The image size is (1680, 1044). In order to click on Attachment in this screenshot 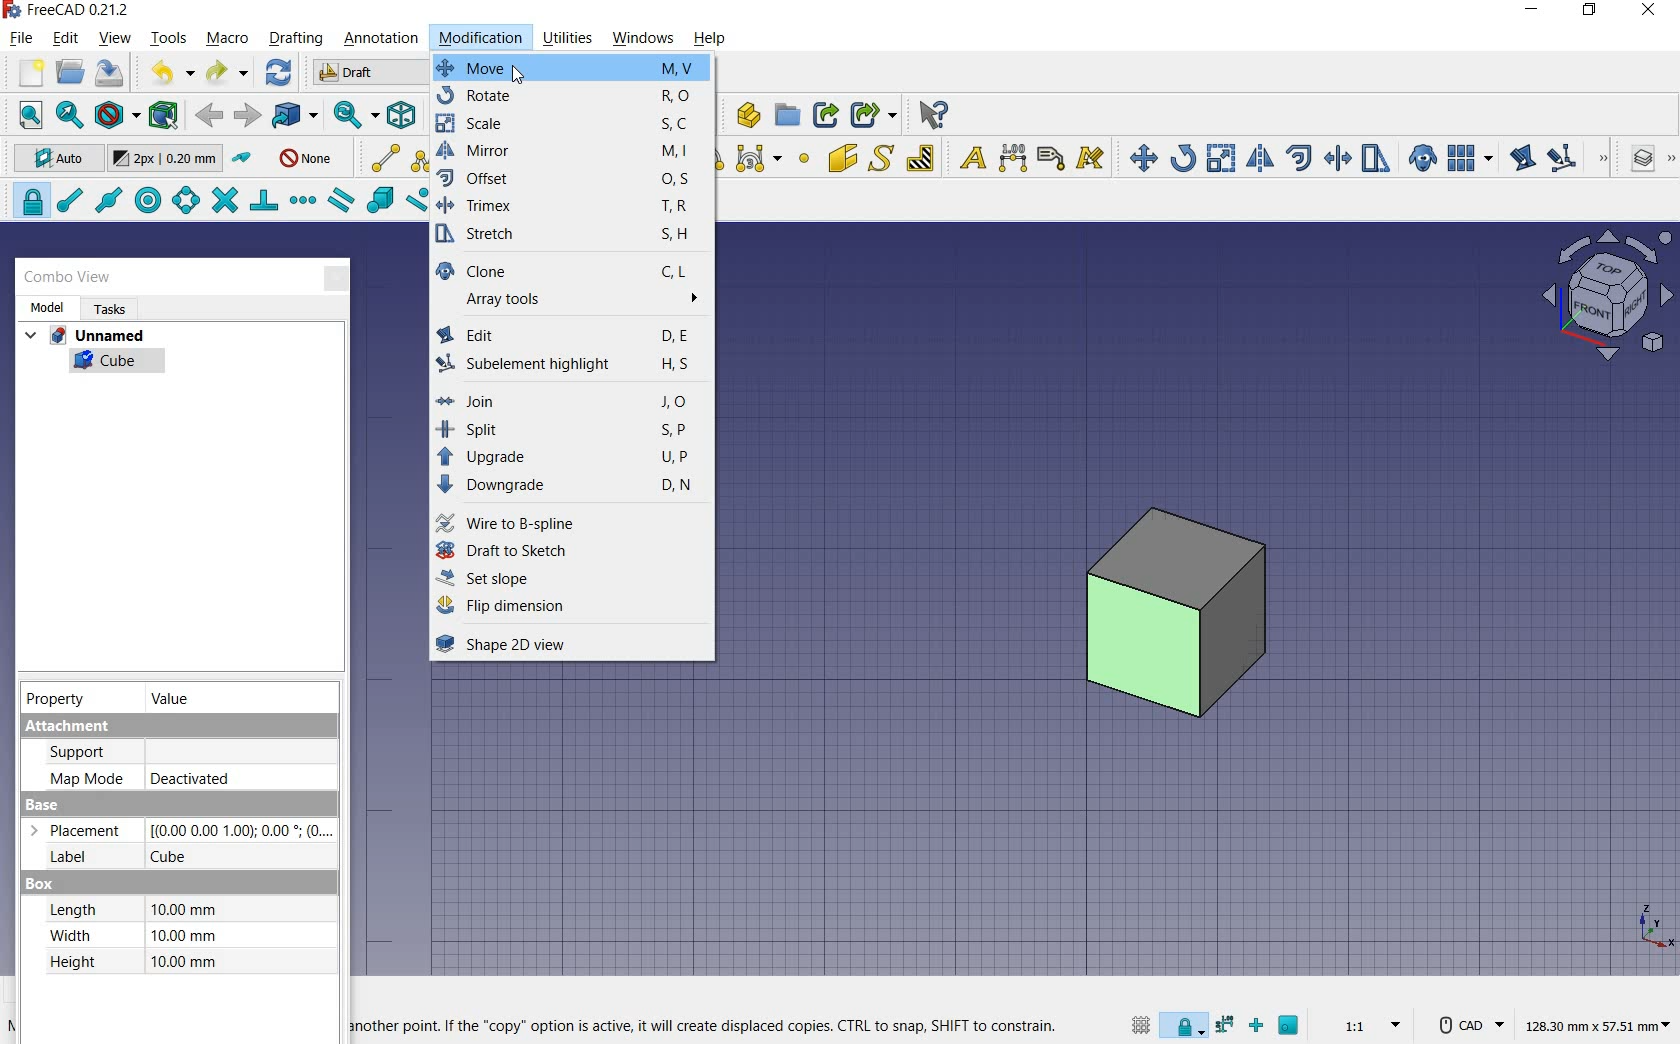, I will do `click(176, 726)`.